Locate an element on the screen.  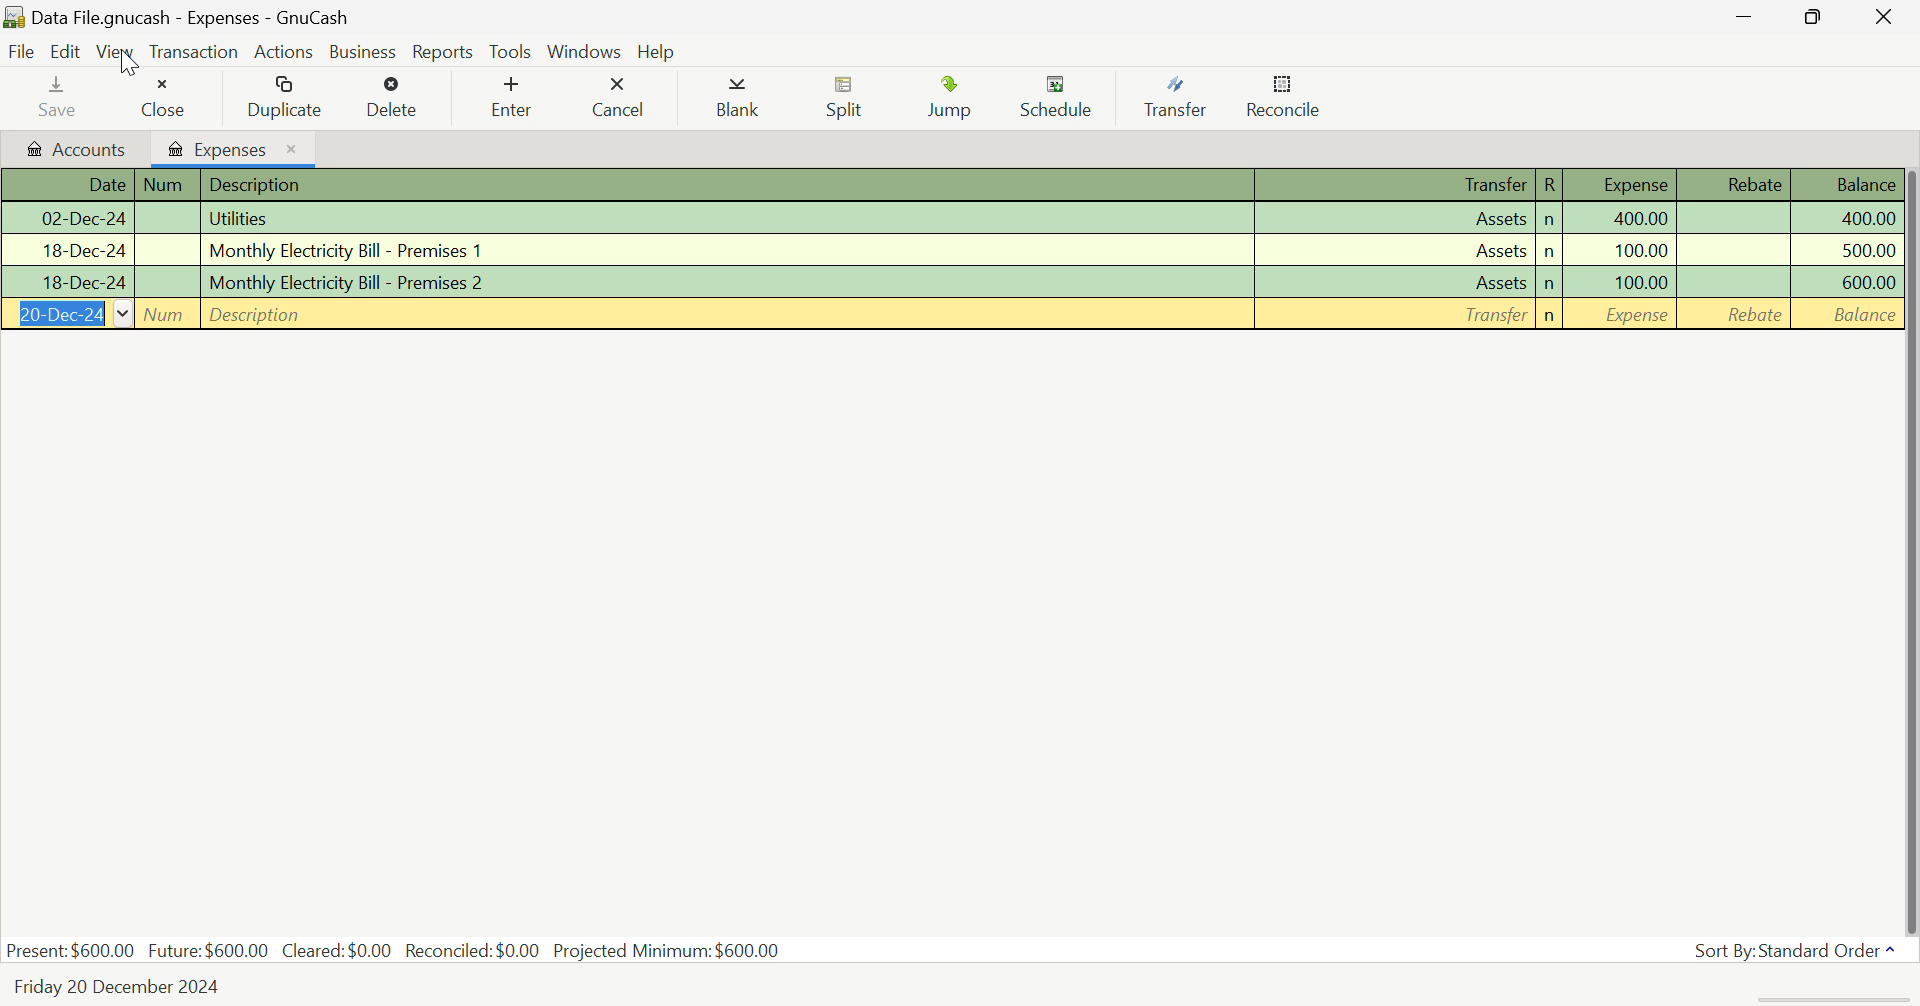
Transfer is located at coordinates (1397, 185).